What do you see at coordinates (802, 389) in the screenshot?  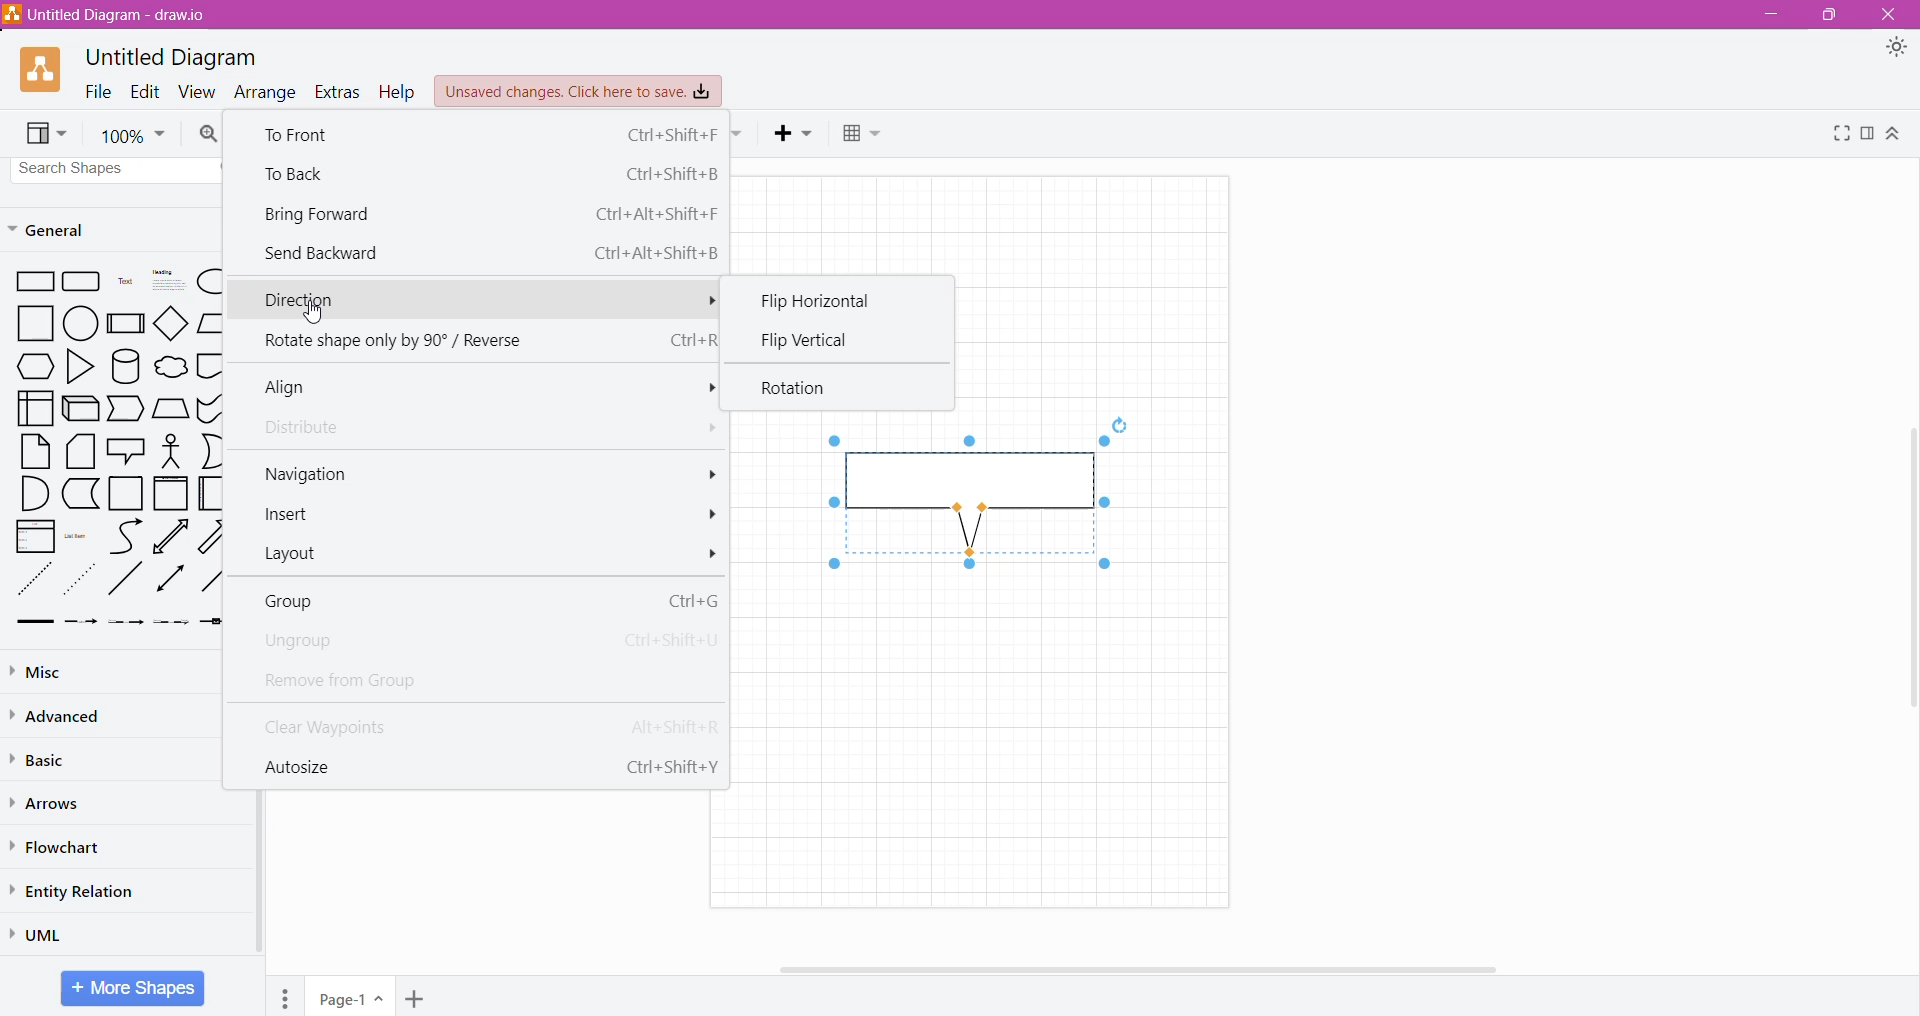 I see `Rotation` at bounding box center [802, 389].